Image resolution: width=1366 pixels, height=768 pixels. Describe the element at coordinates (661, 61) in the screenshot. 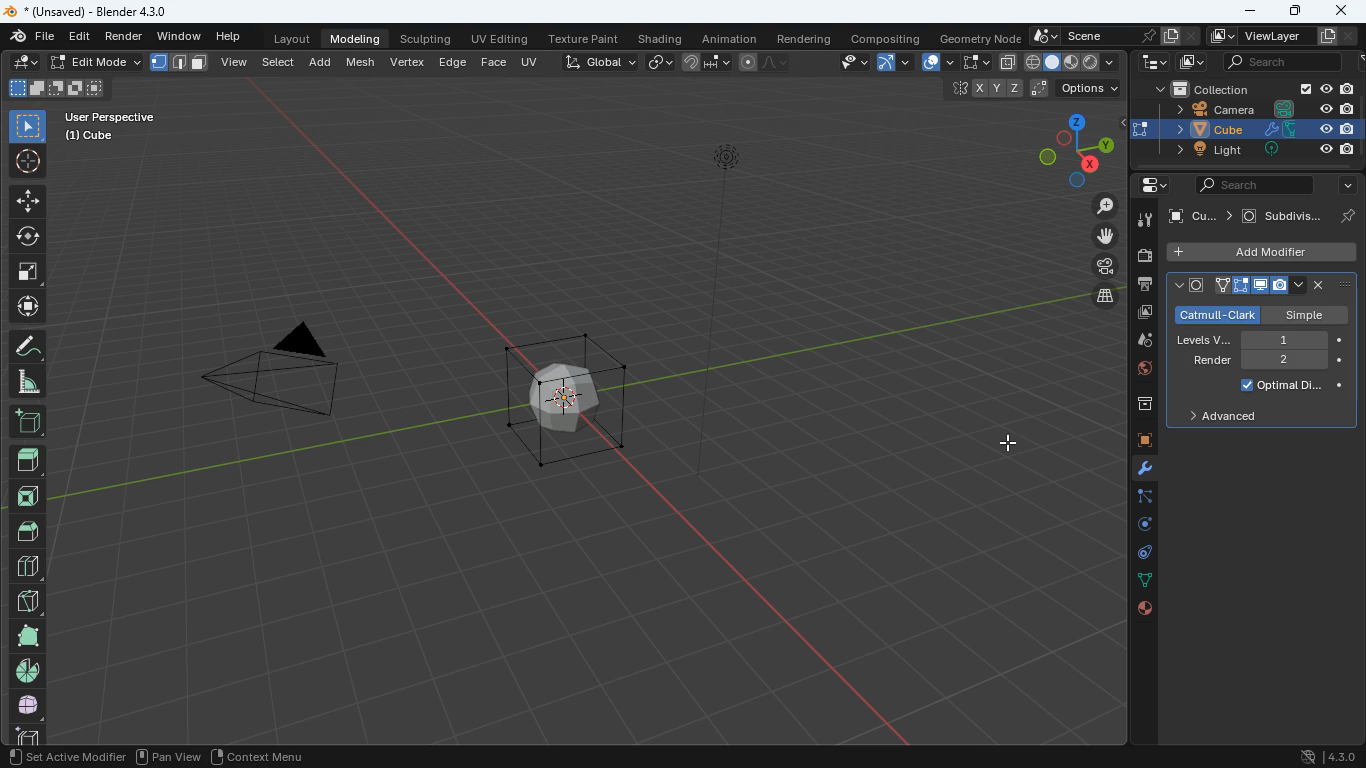

I see `link` at that location.